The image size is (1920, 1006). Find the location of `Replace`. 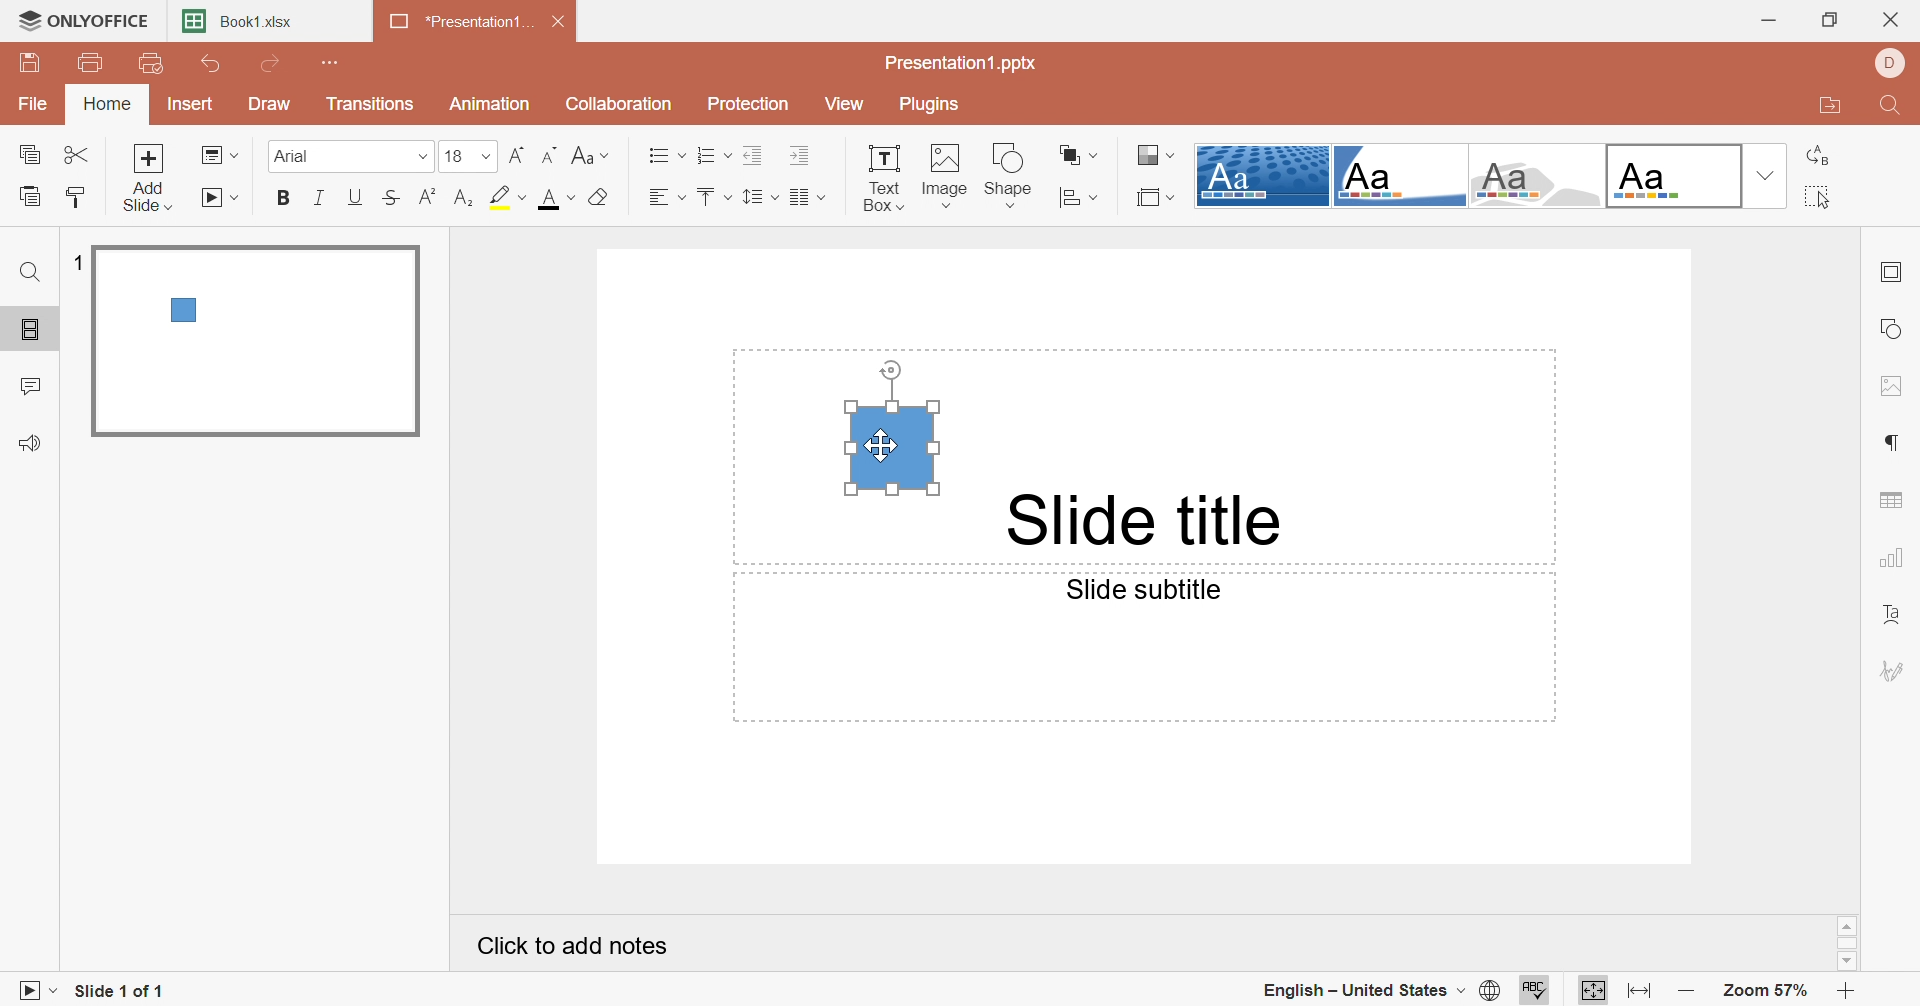

Replace is located at coordinates (1817, 157).